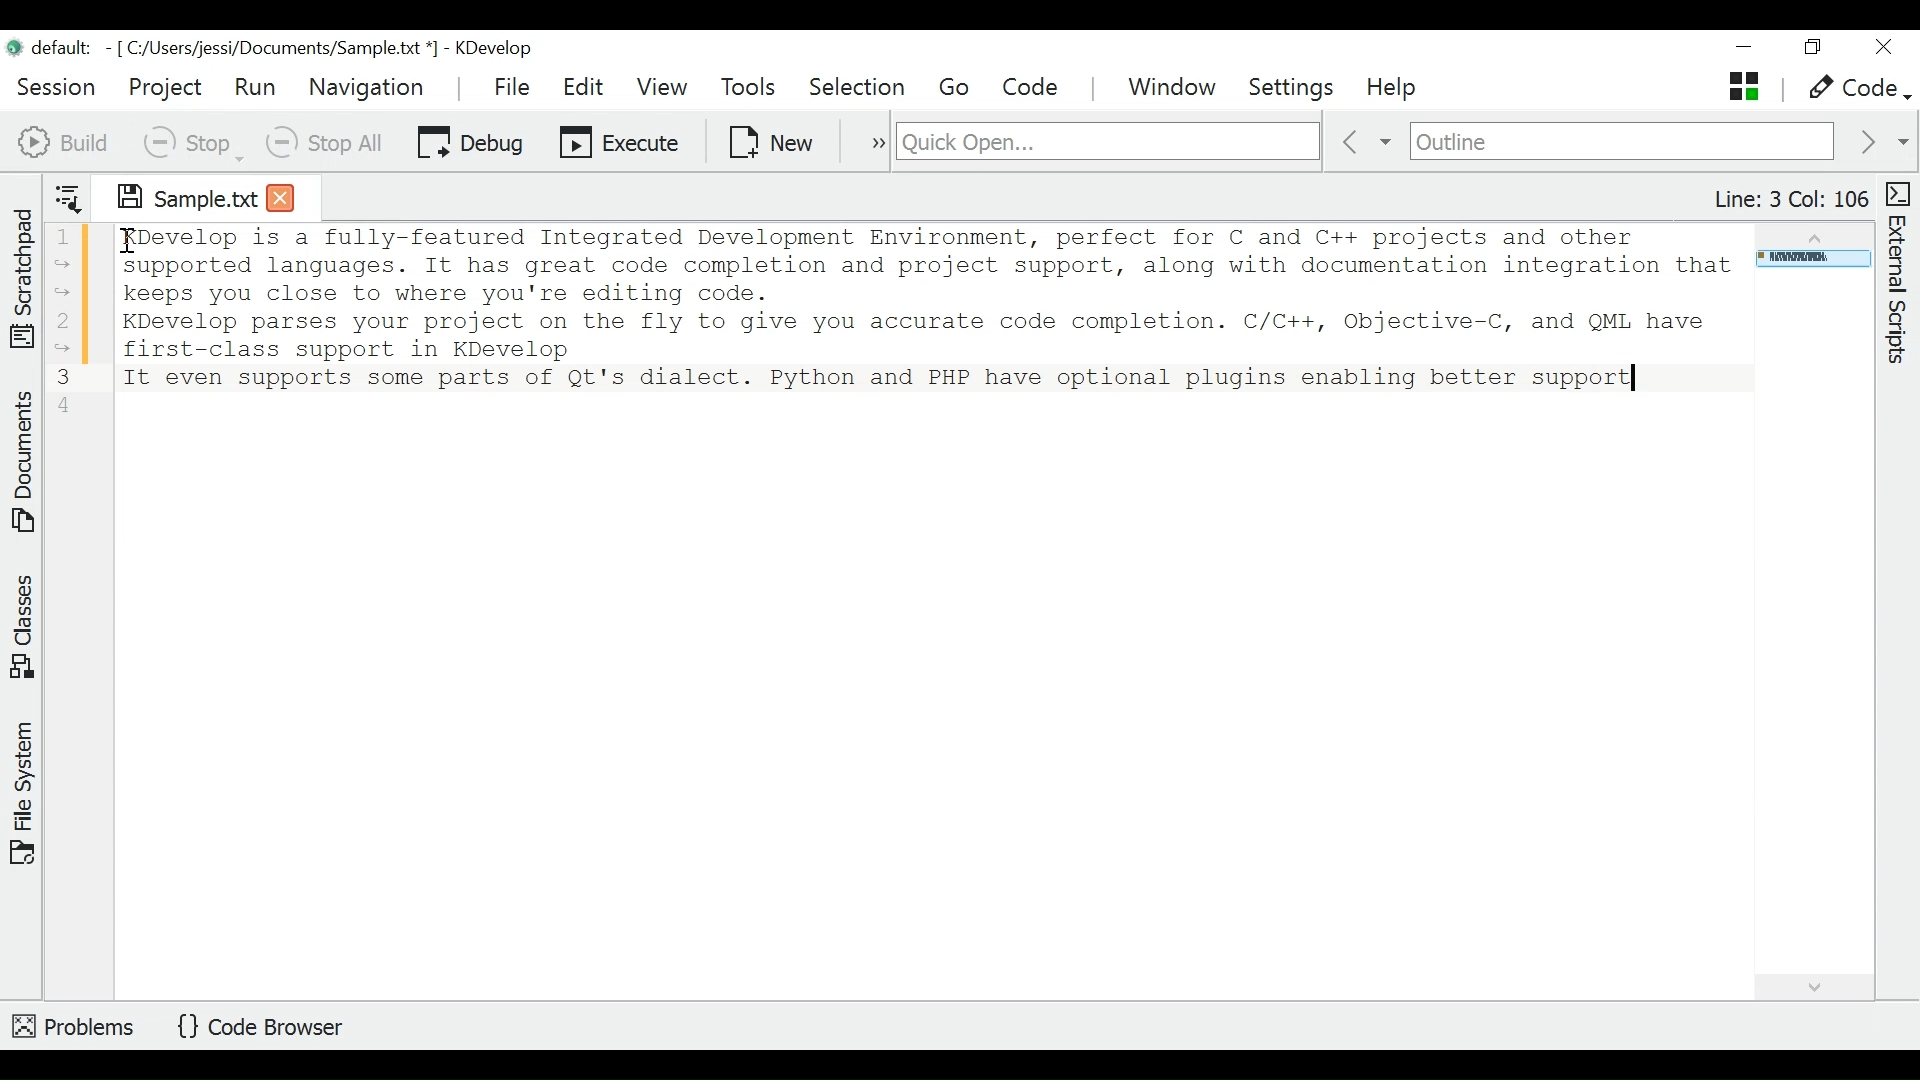  I want to click on more options, so click(868, 140).